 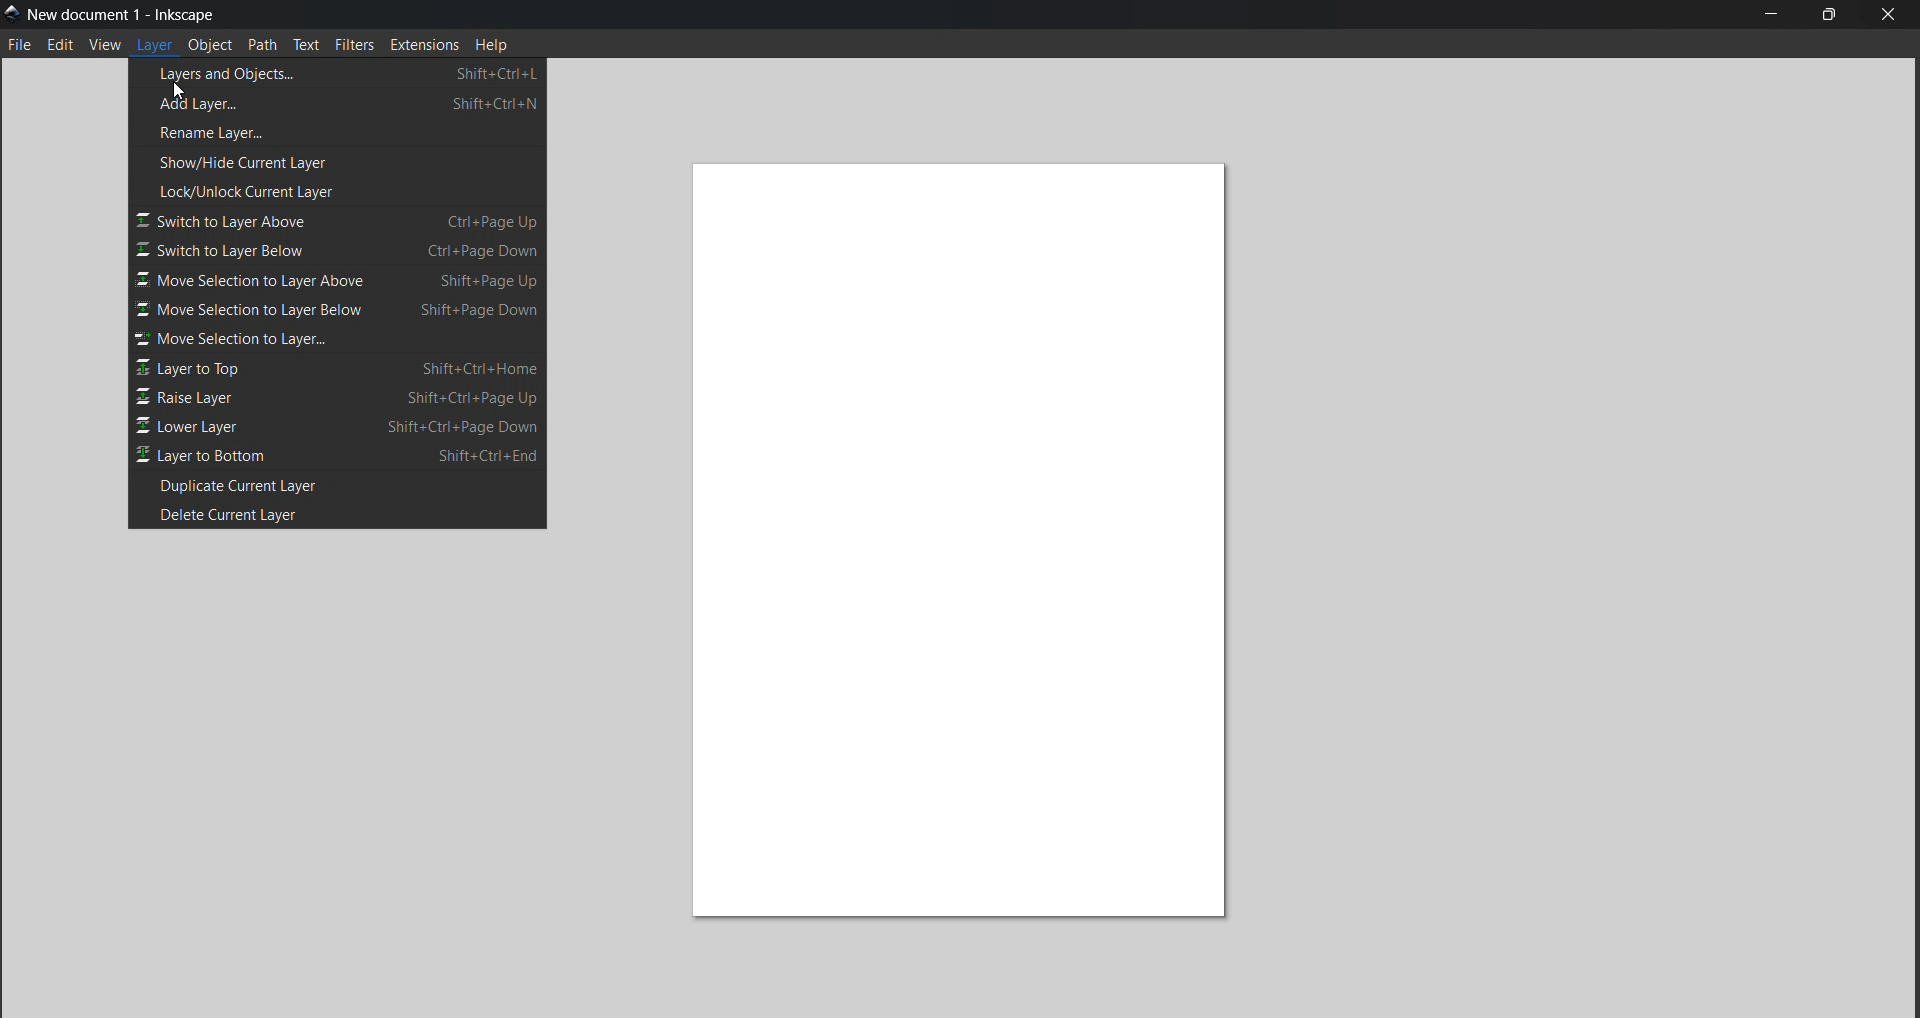 I want to click on layer, so click(x=157, y=47).